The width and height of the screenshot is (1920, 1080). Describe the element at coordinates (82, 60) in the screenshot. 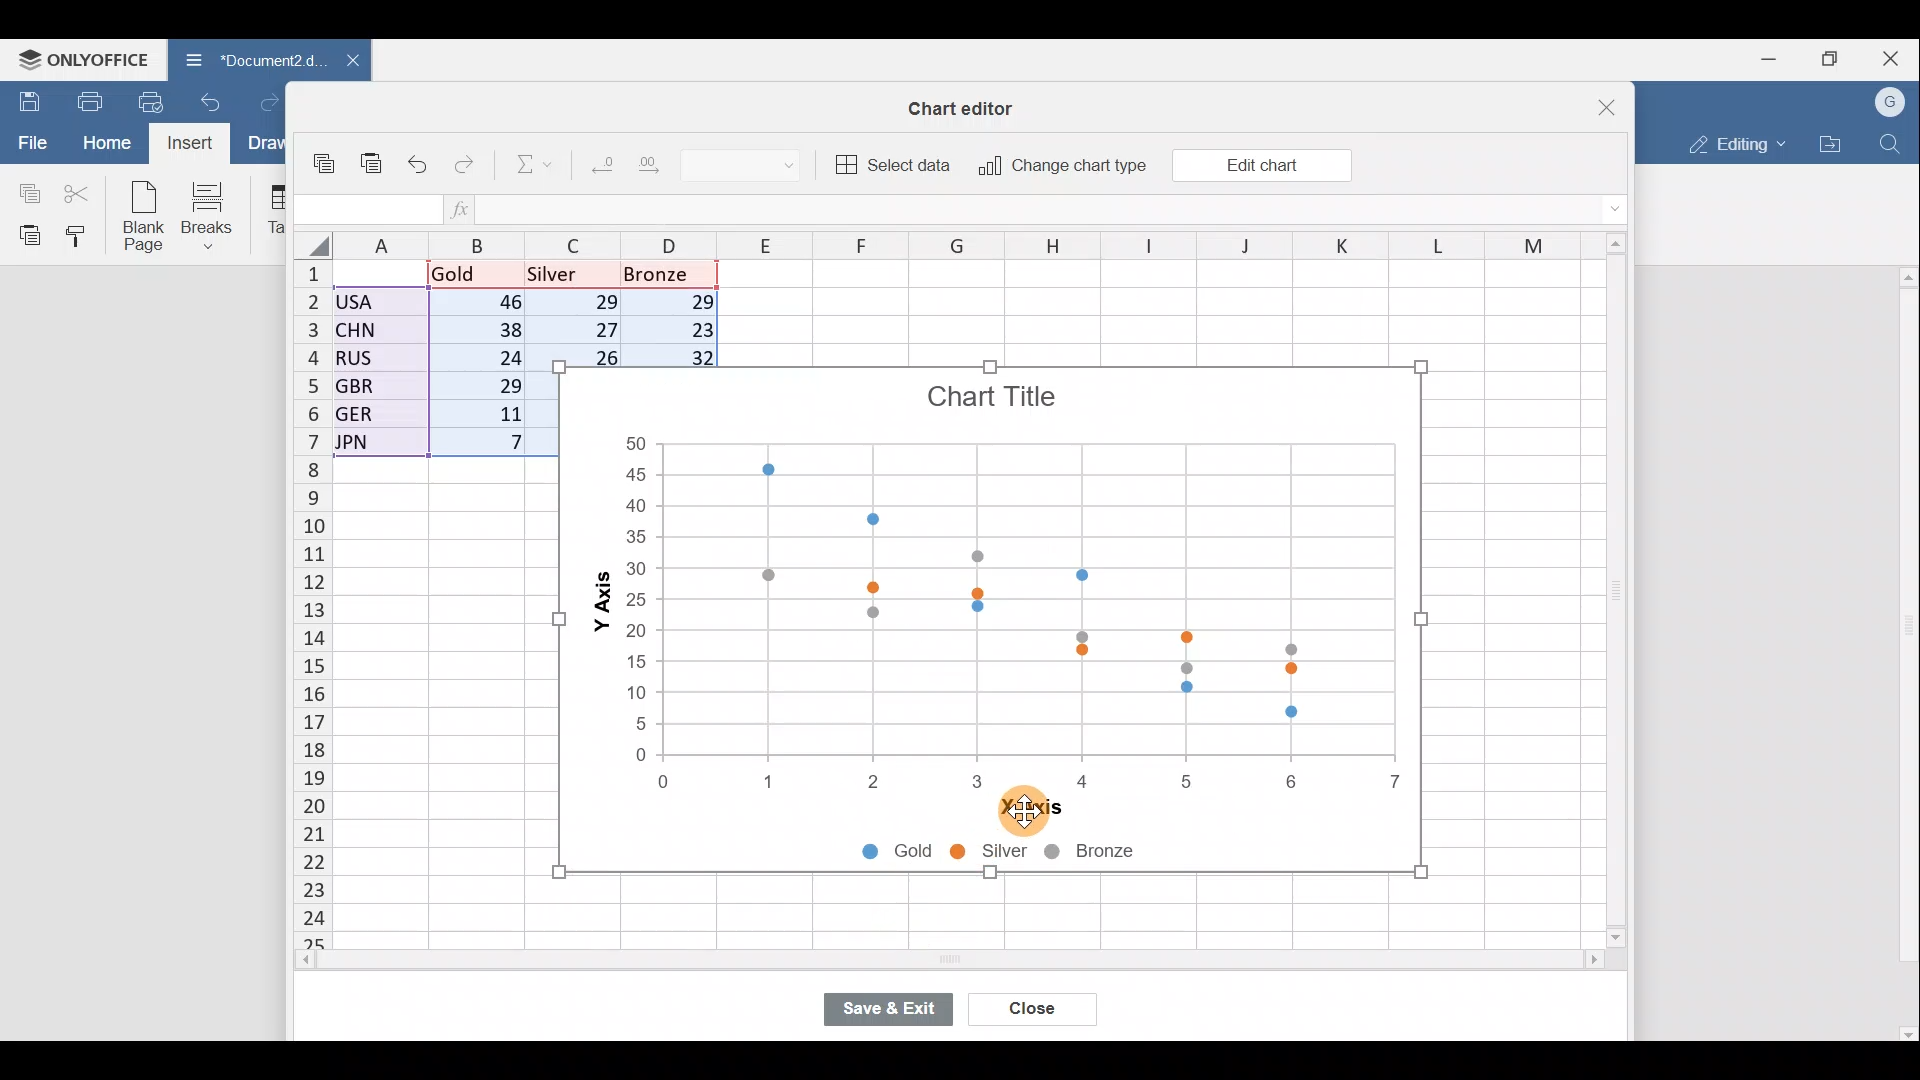

I see `ONLYOFFICE Menu` at that location.